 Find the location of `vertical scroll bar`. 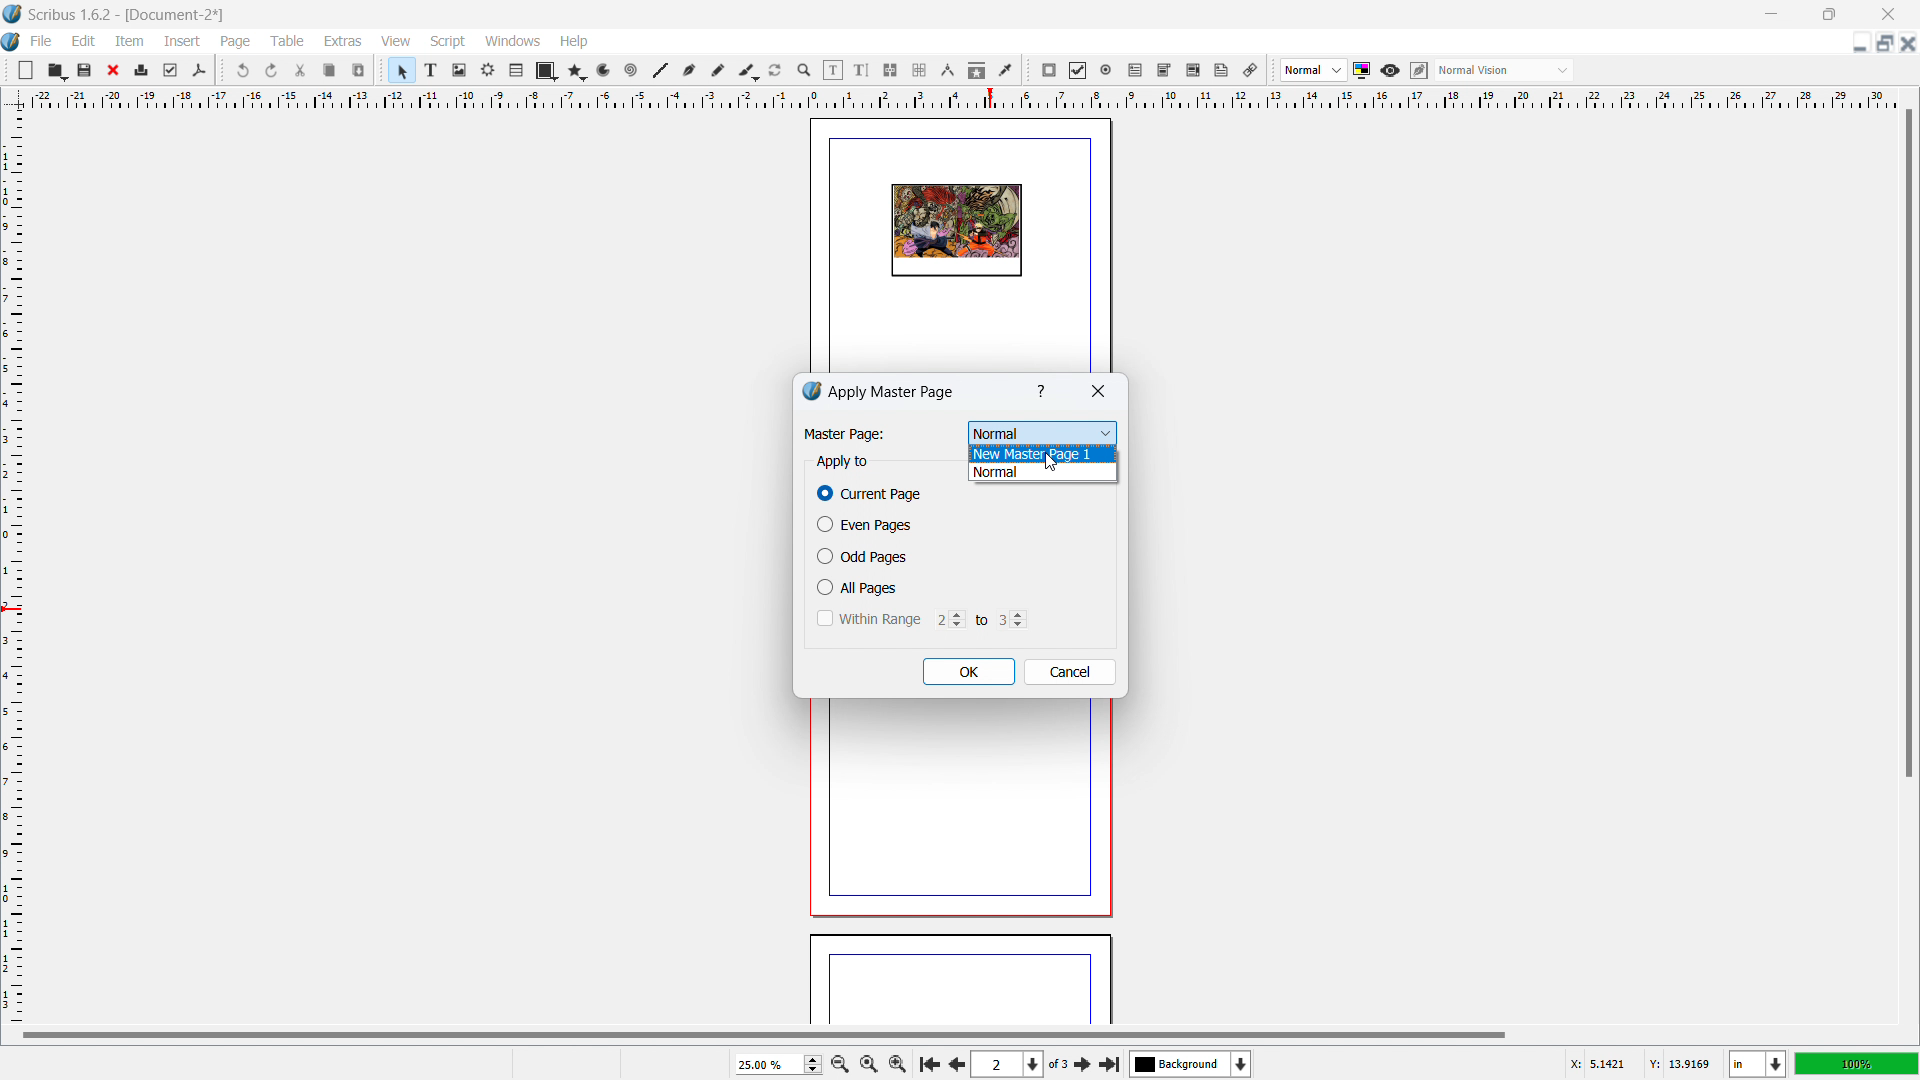

vertical scroll bar is located at coordinates (1906, 447).